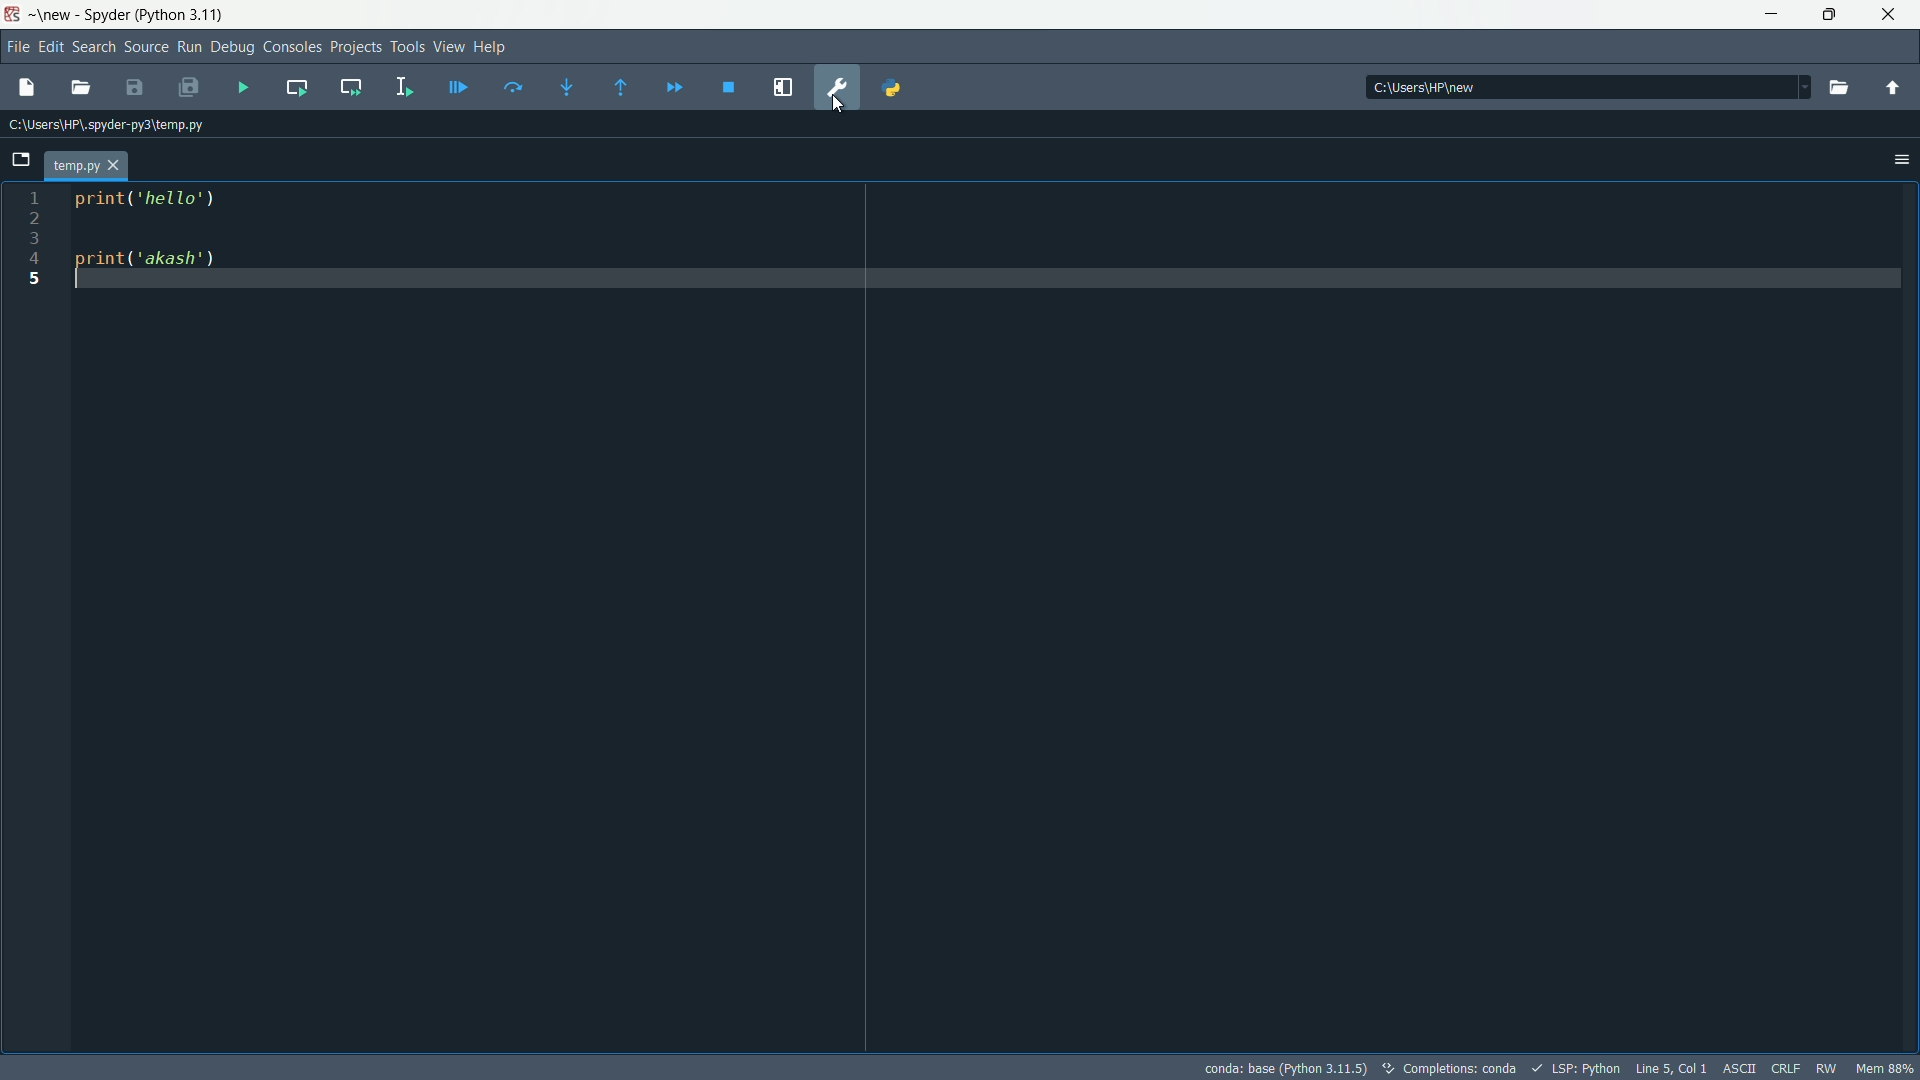 This screenshot has height=1080, width=1920. Describe the element at coordinates (131, 16) in the screenshot. I see `~\new -  Spyder (Python 3.11)` at that location.